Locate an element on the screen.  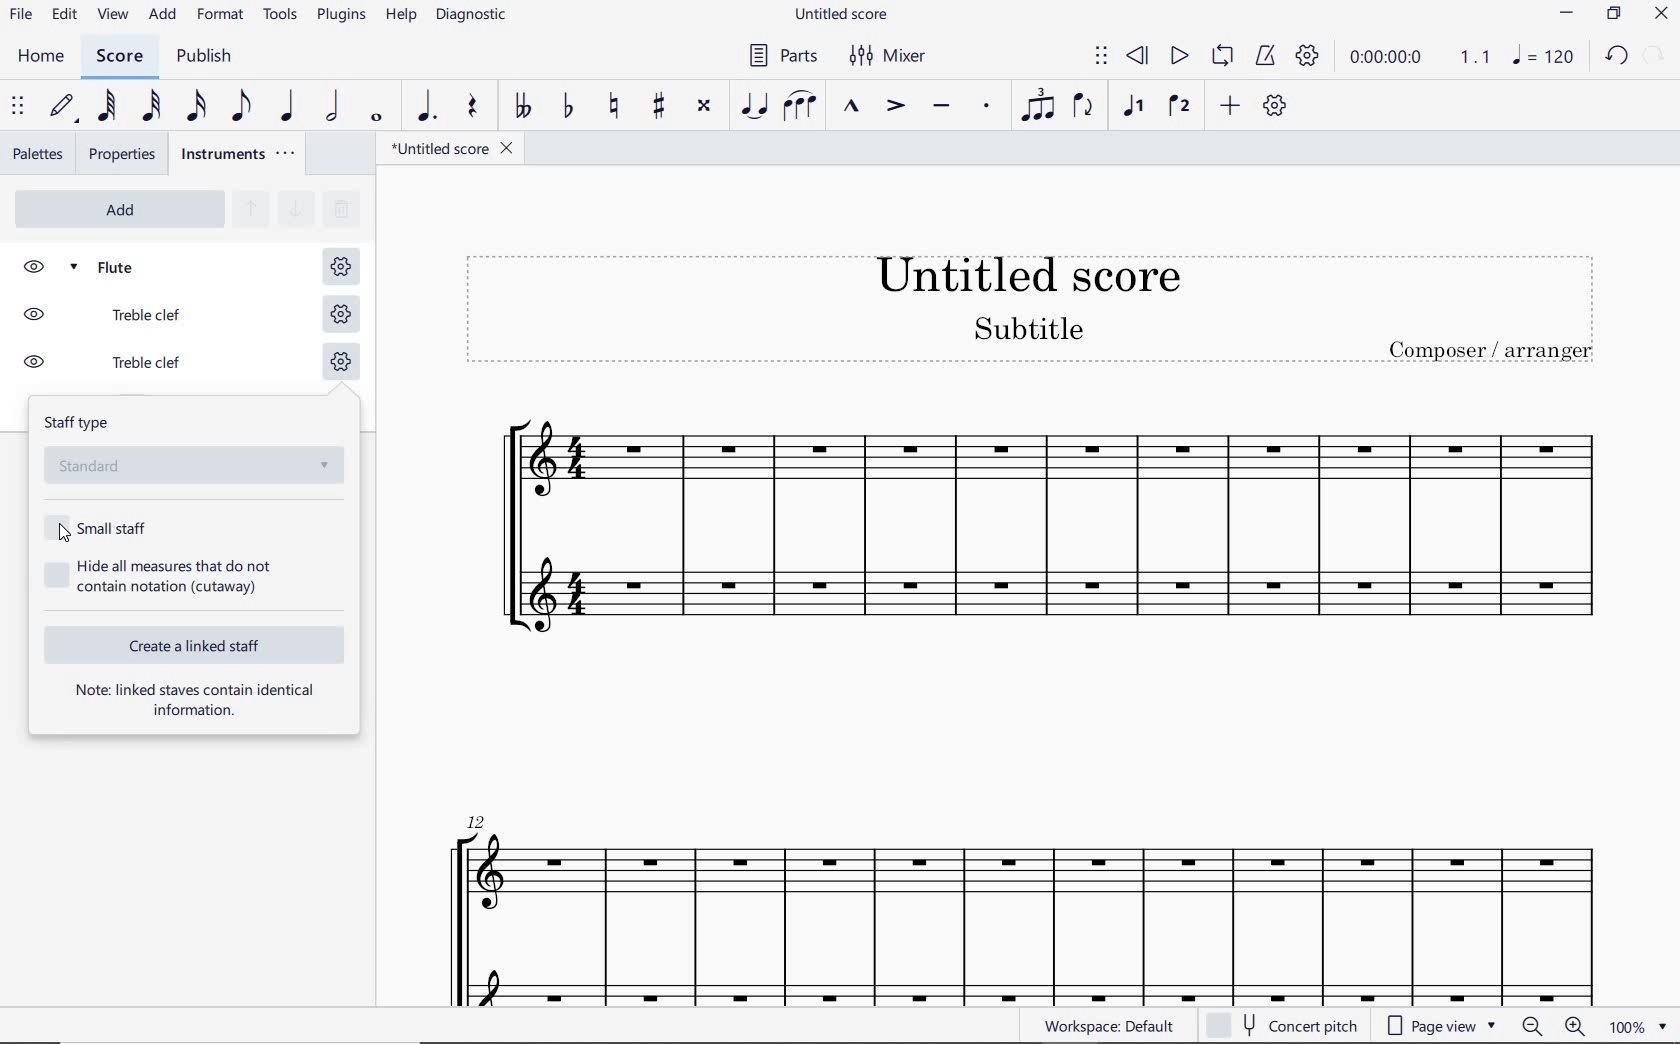
PARTS is located at coordinates (784, 56).